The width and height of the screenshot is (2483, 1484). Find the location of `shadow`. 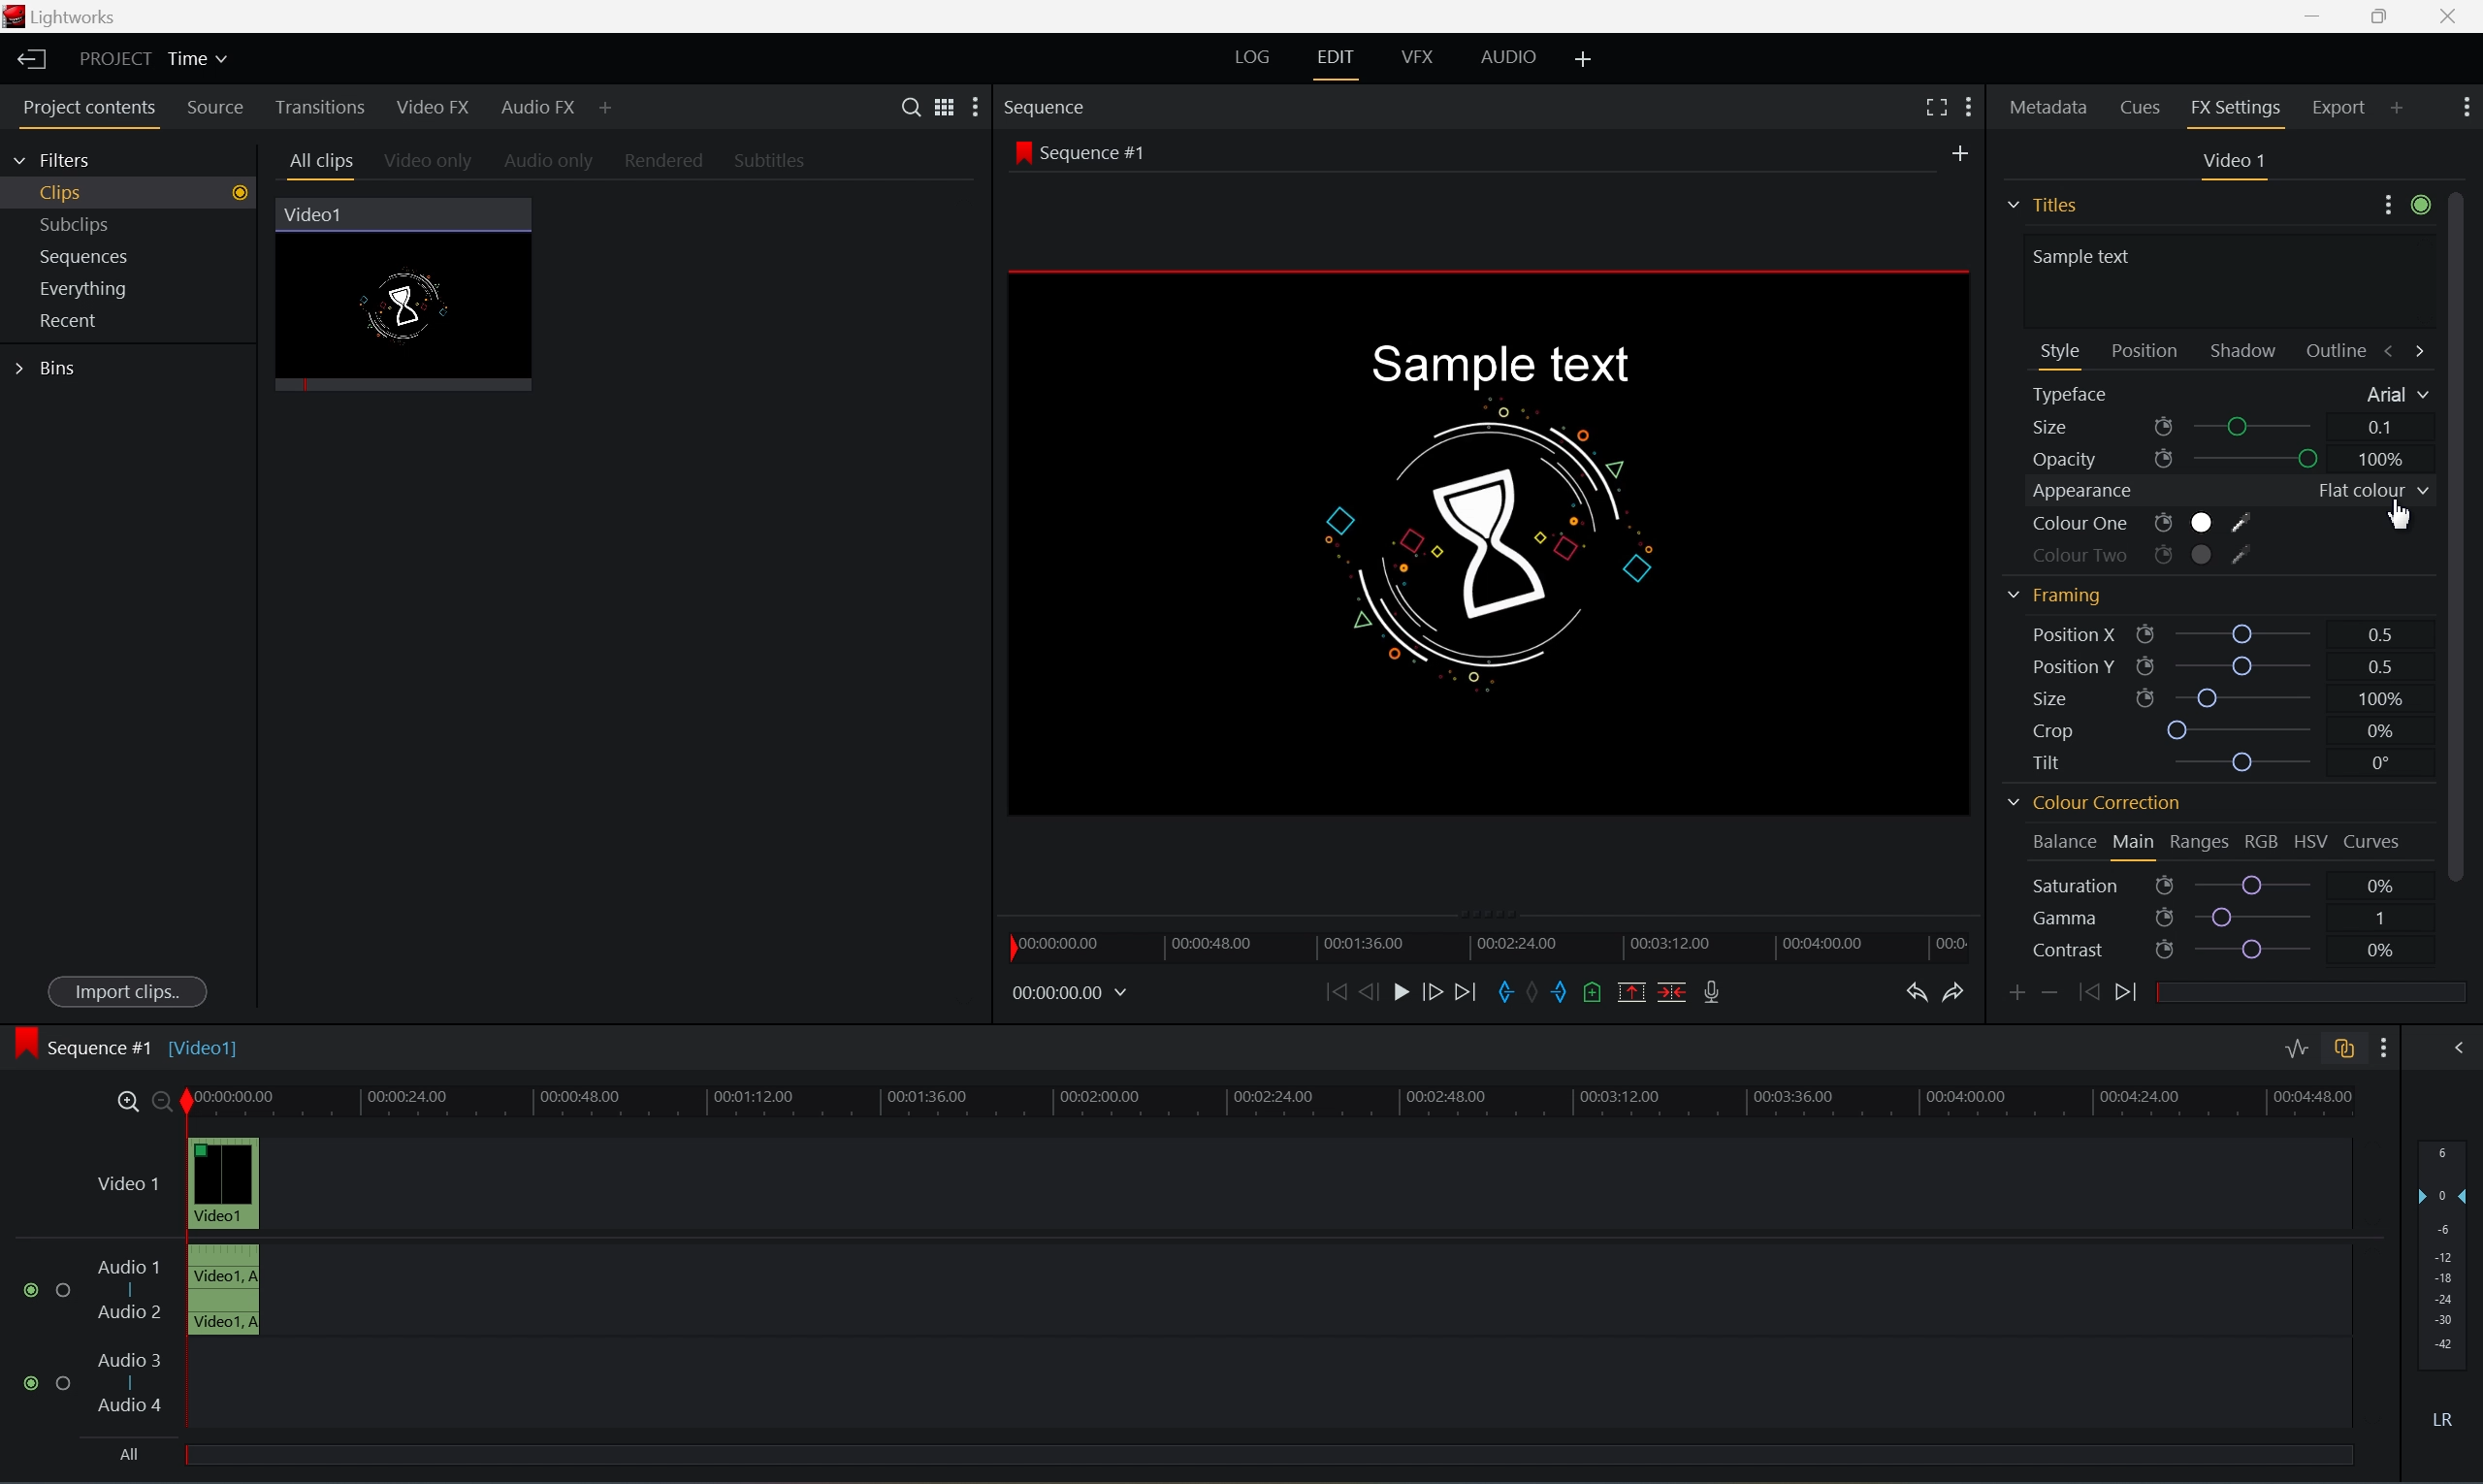

shadow is located at coordinates (2249, 350).